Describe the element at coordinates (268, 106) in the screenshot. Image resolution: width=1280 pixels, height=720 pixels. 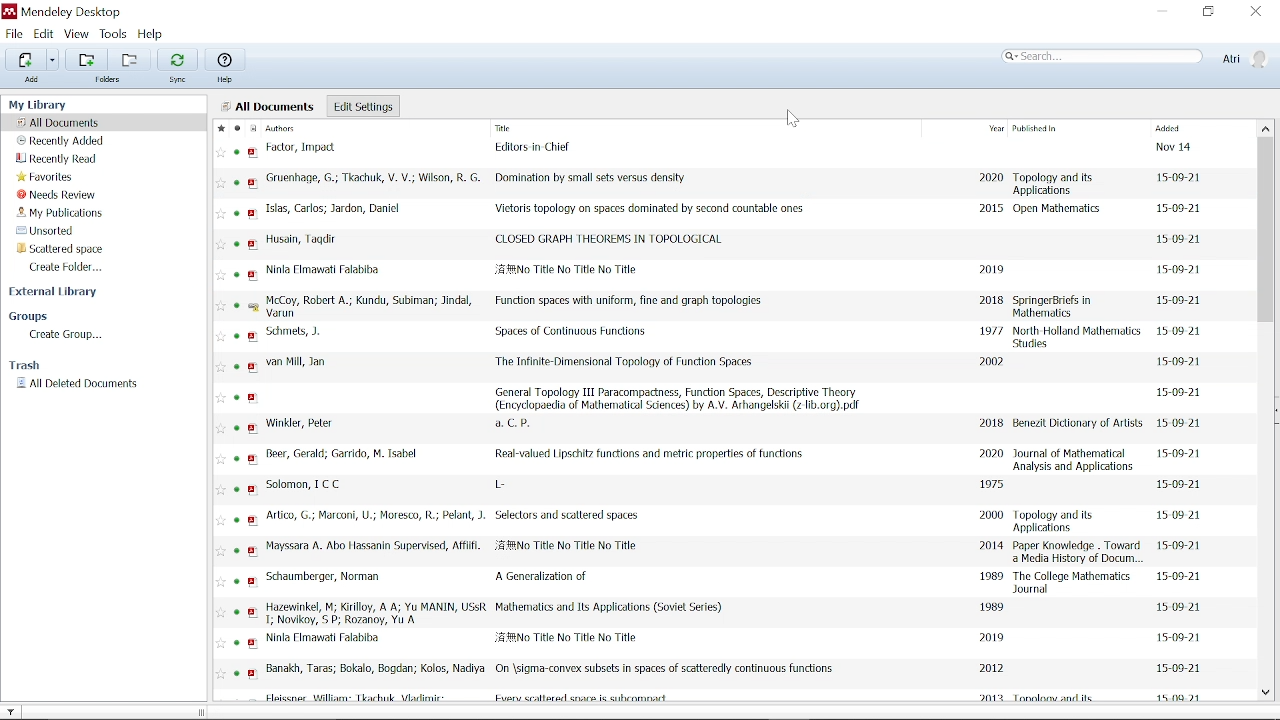
I see `All Documents` at that location.